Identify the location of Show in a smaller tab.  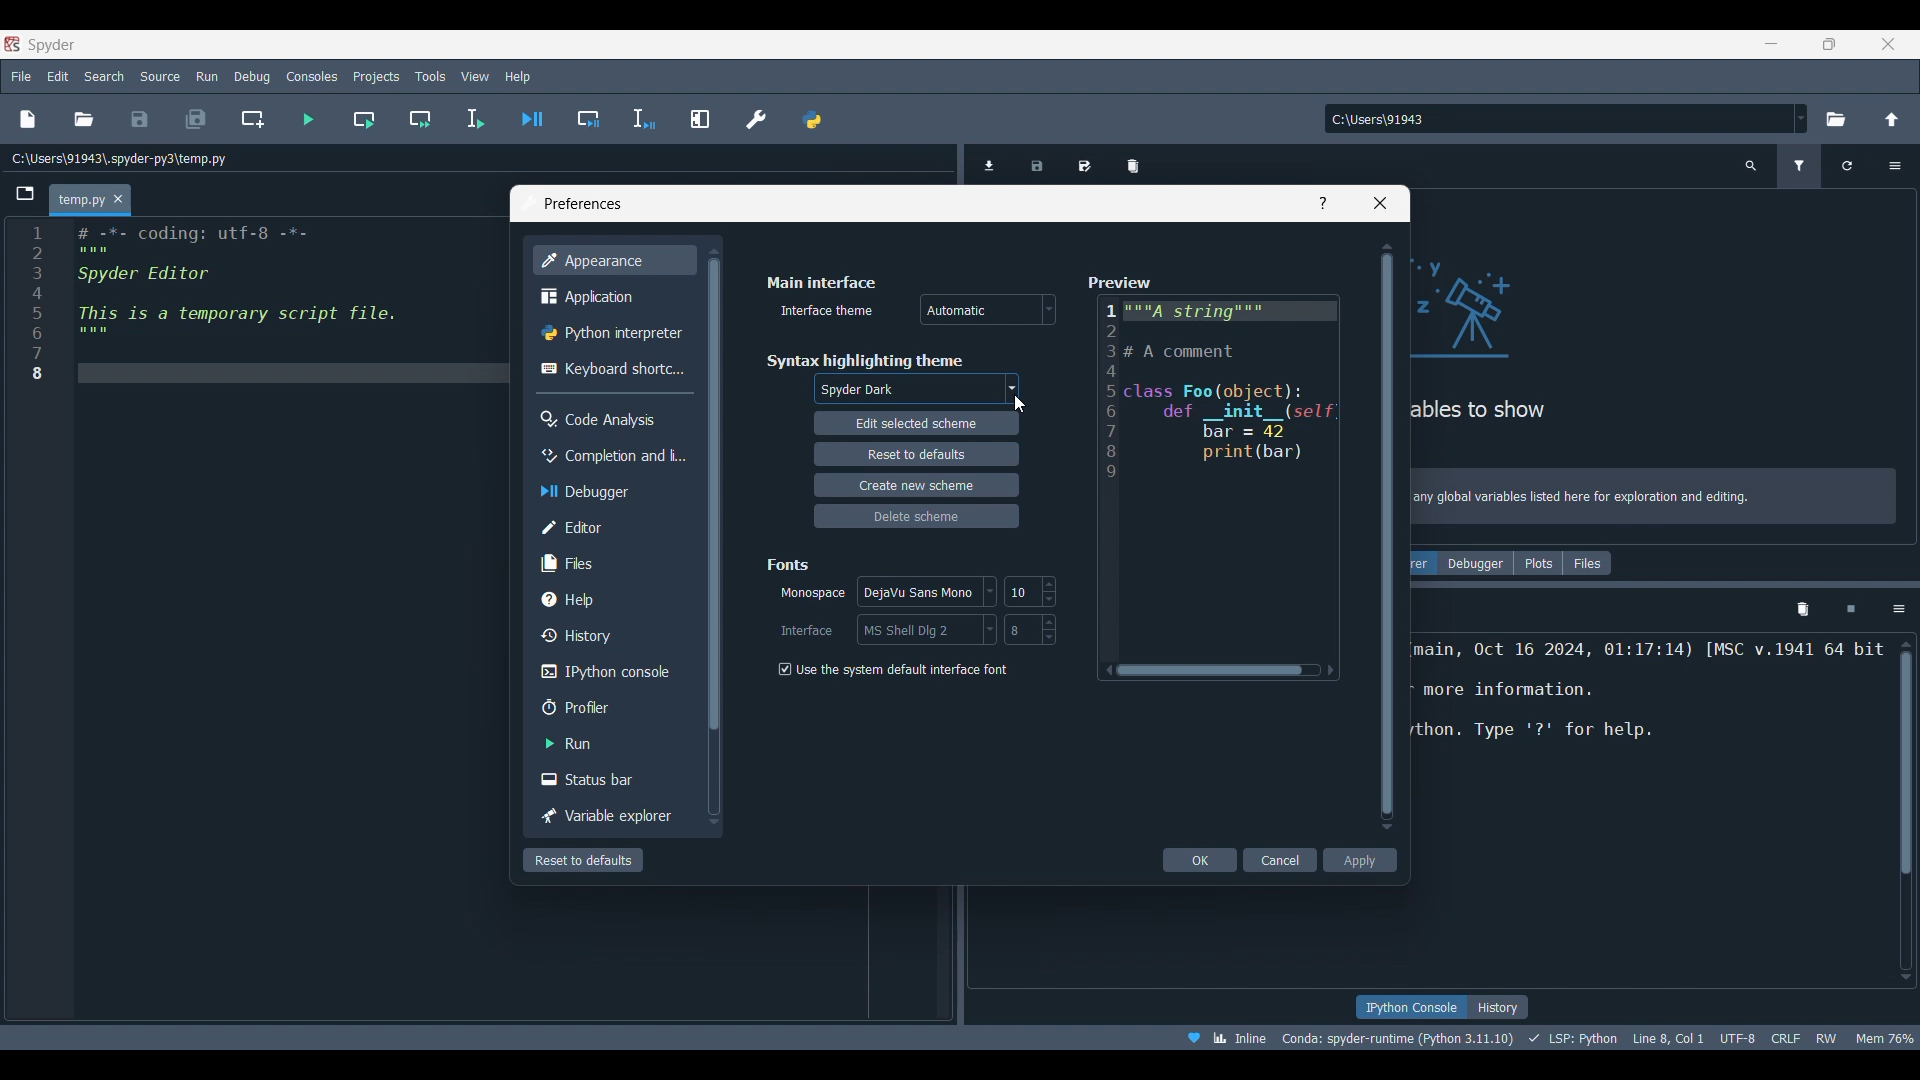
(1829, 44).